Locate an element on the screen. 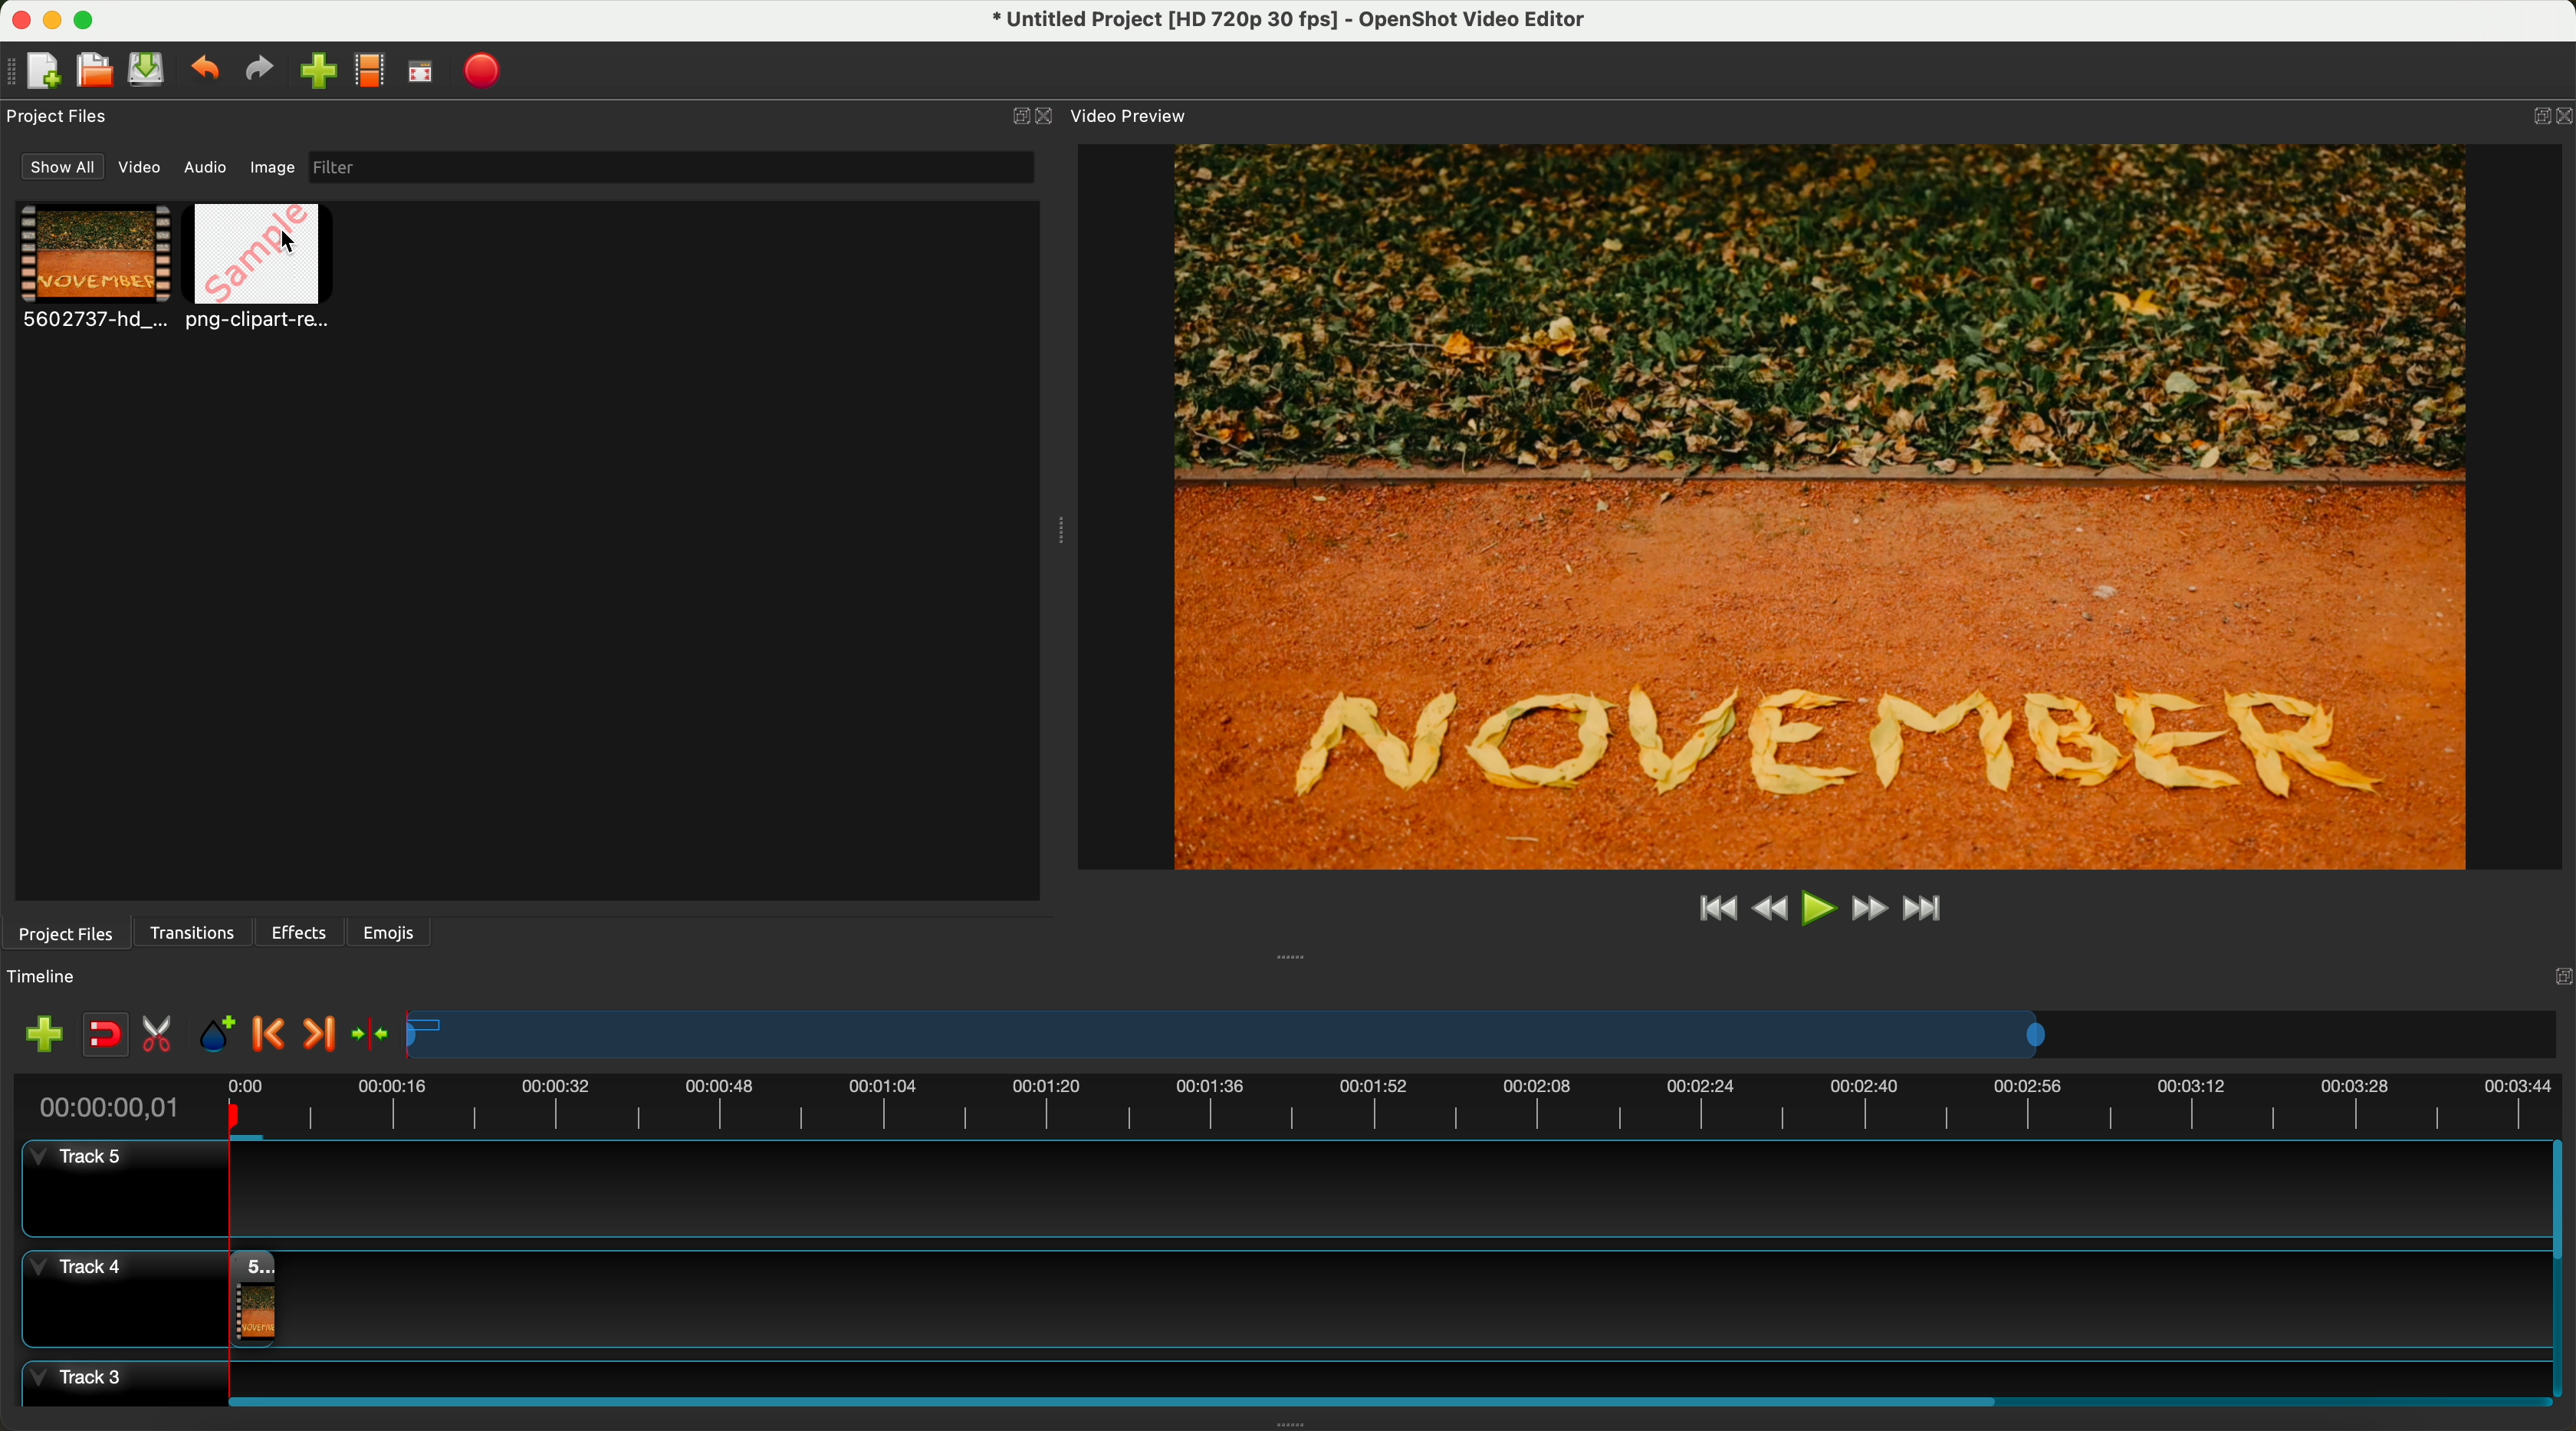 This screenshot has height=1431, width=2576. center the timeline on the playhead is located at coordinates (369, 1033).